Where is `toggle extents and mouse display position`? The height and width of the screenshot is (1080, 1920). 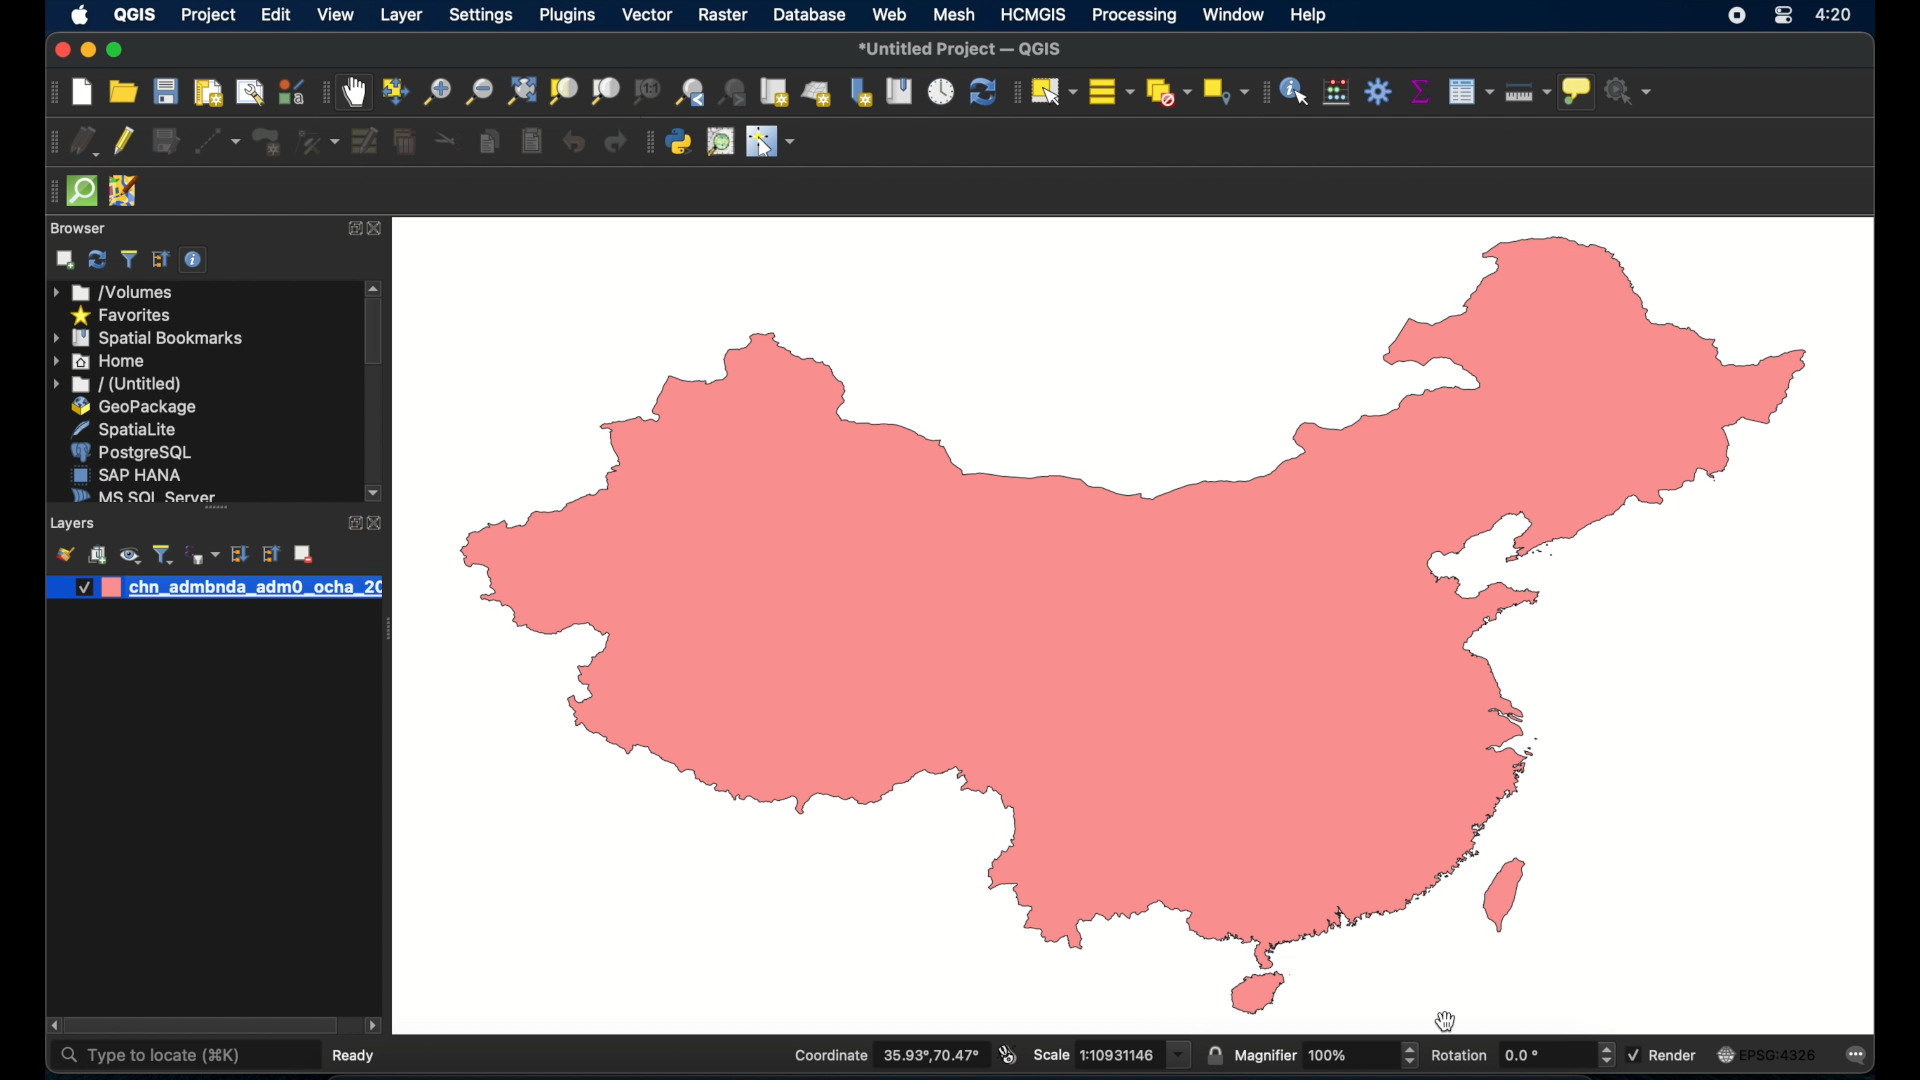
toggle extents and mouse display position is located at coordinates (1007, 1055).